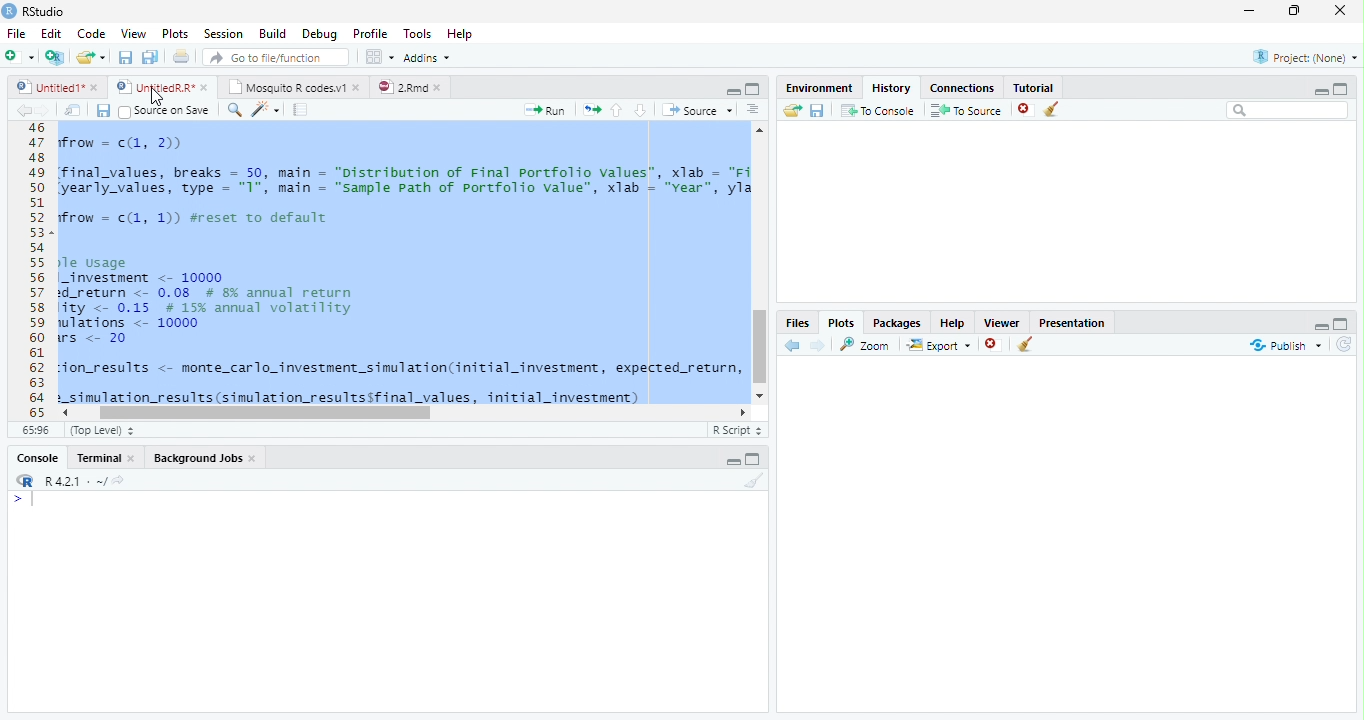  I want to click on Code, so click(89, 33).